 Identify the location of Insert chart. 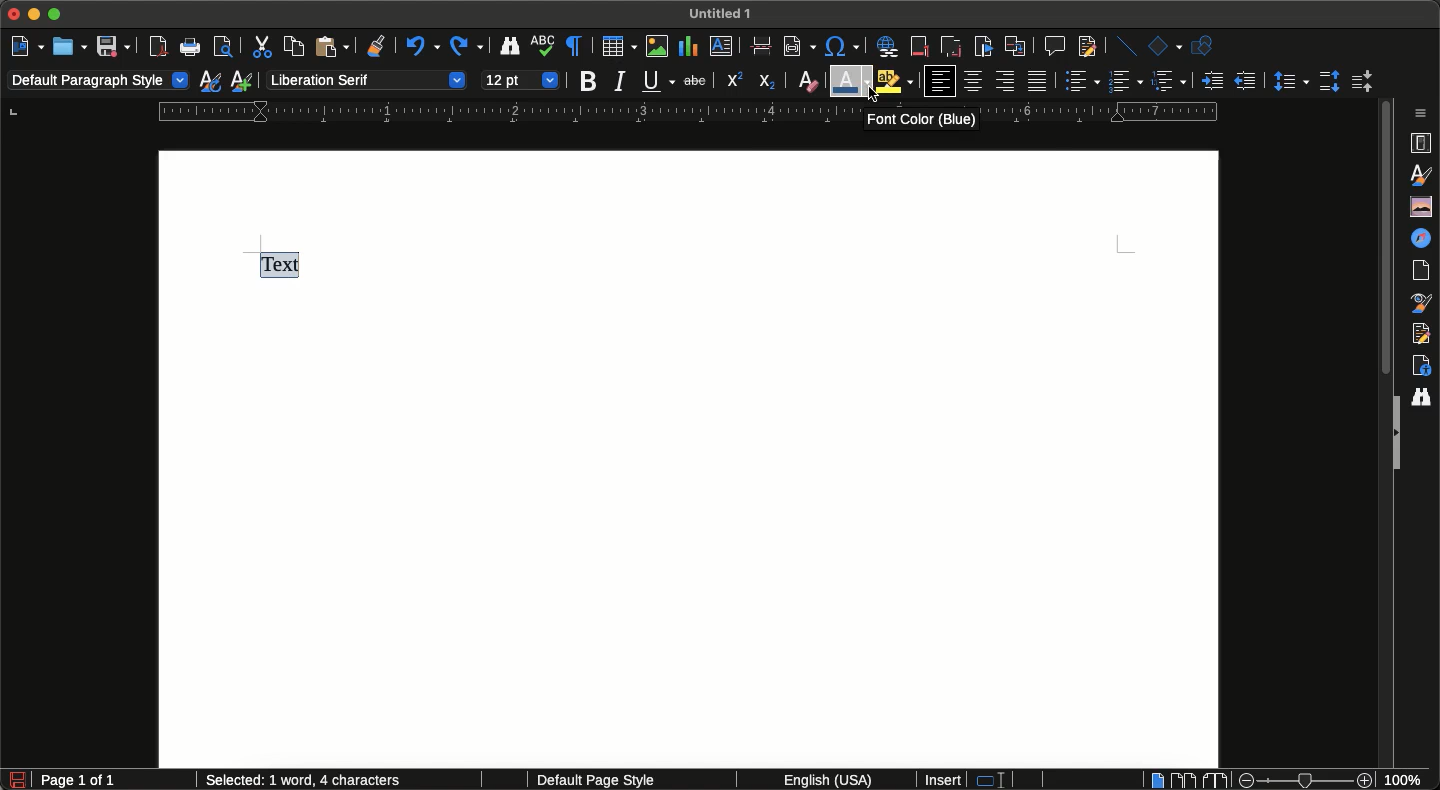
(688, 46).